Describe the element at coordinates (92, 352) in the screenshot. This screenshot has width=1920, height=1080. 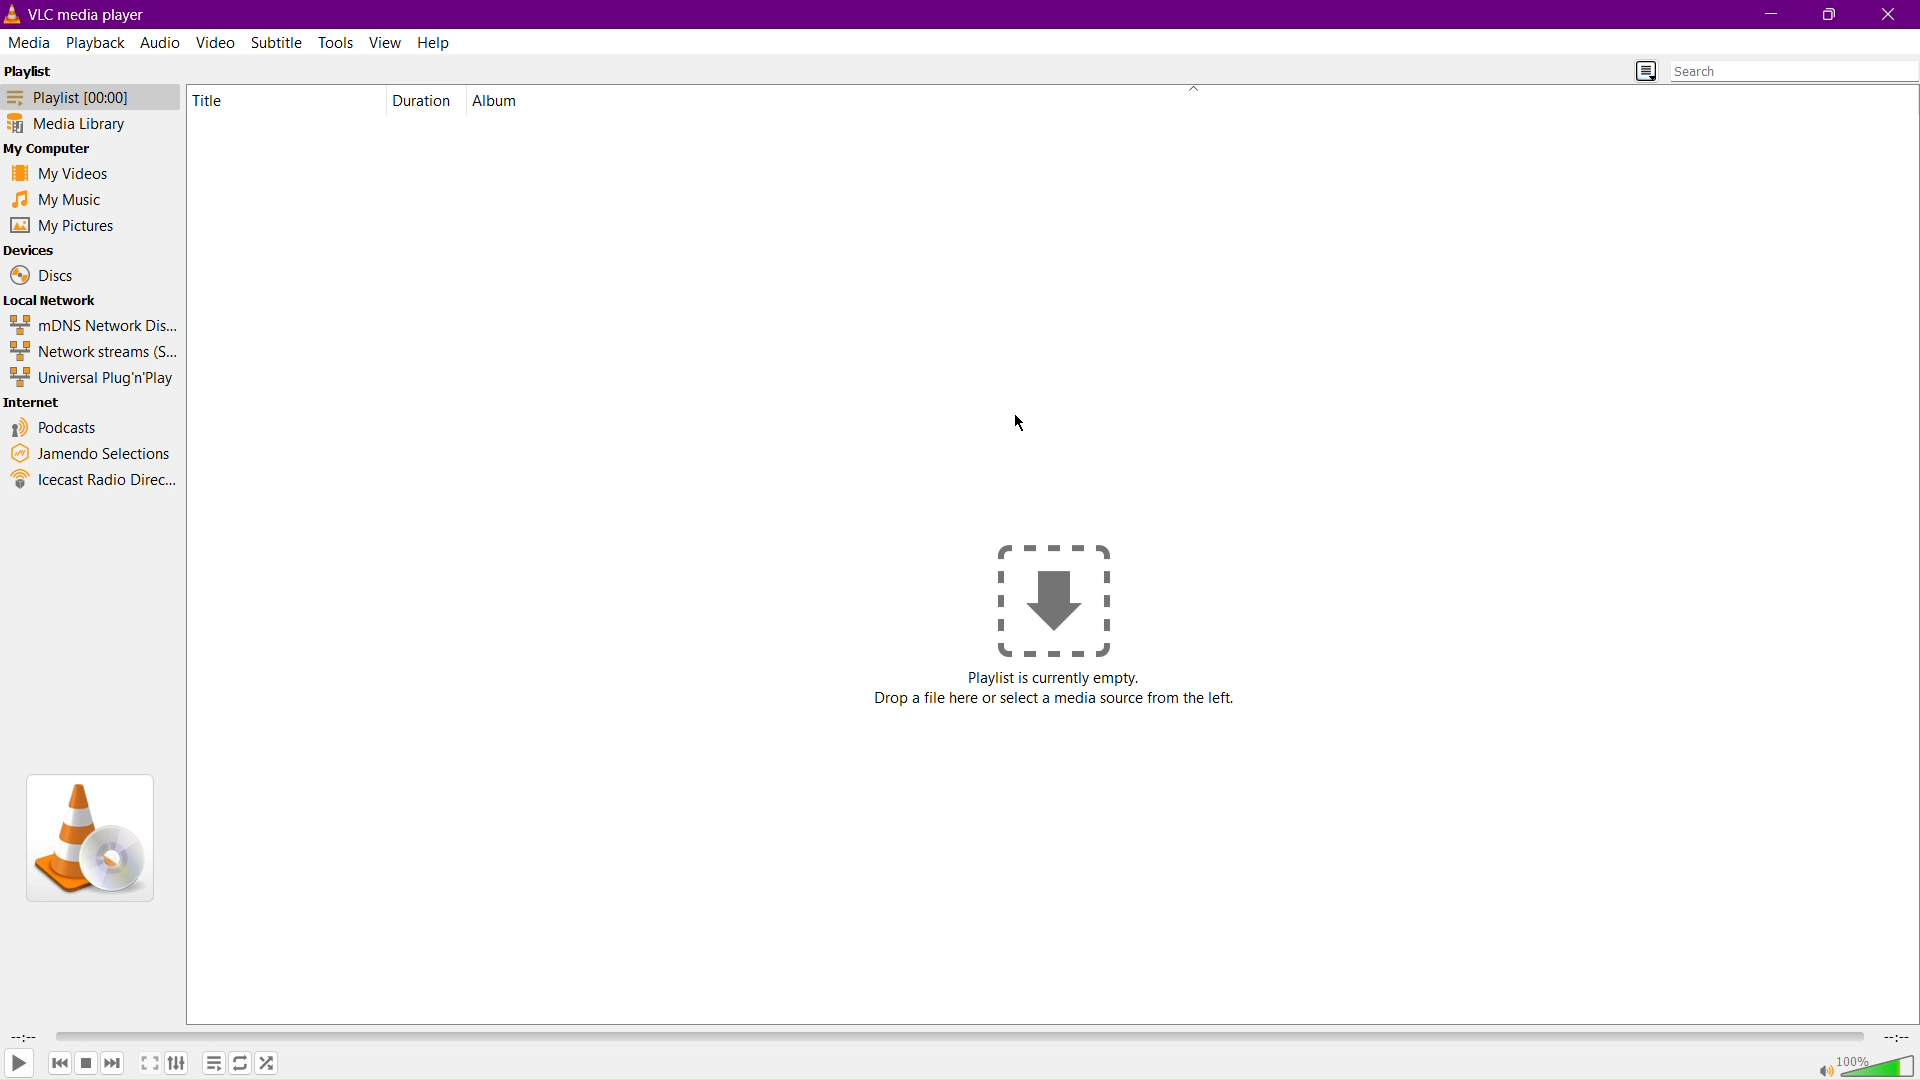
I see `Network Streams` at that location.